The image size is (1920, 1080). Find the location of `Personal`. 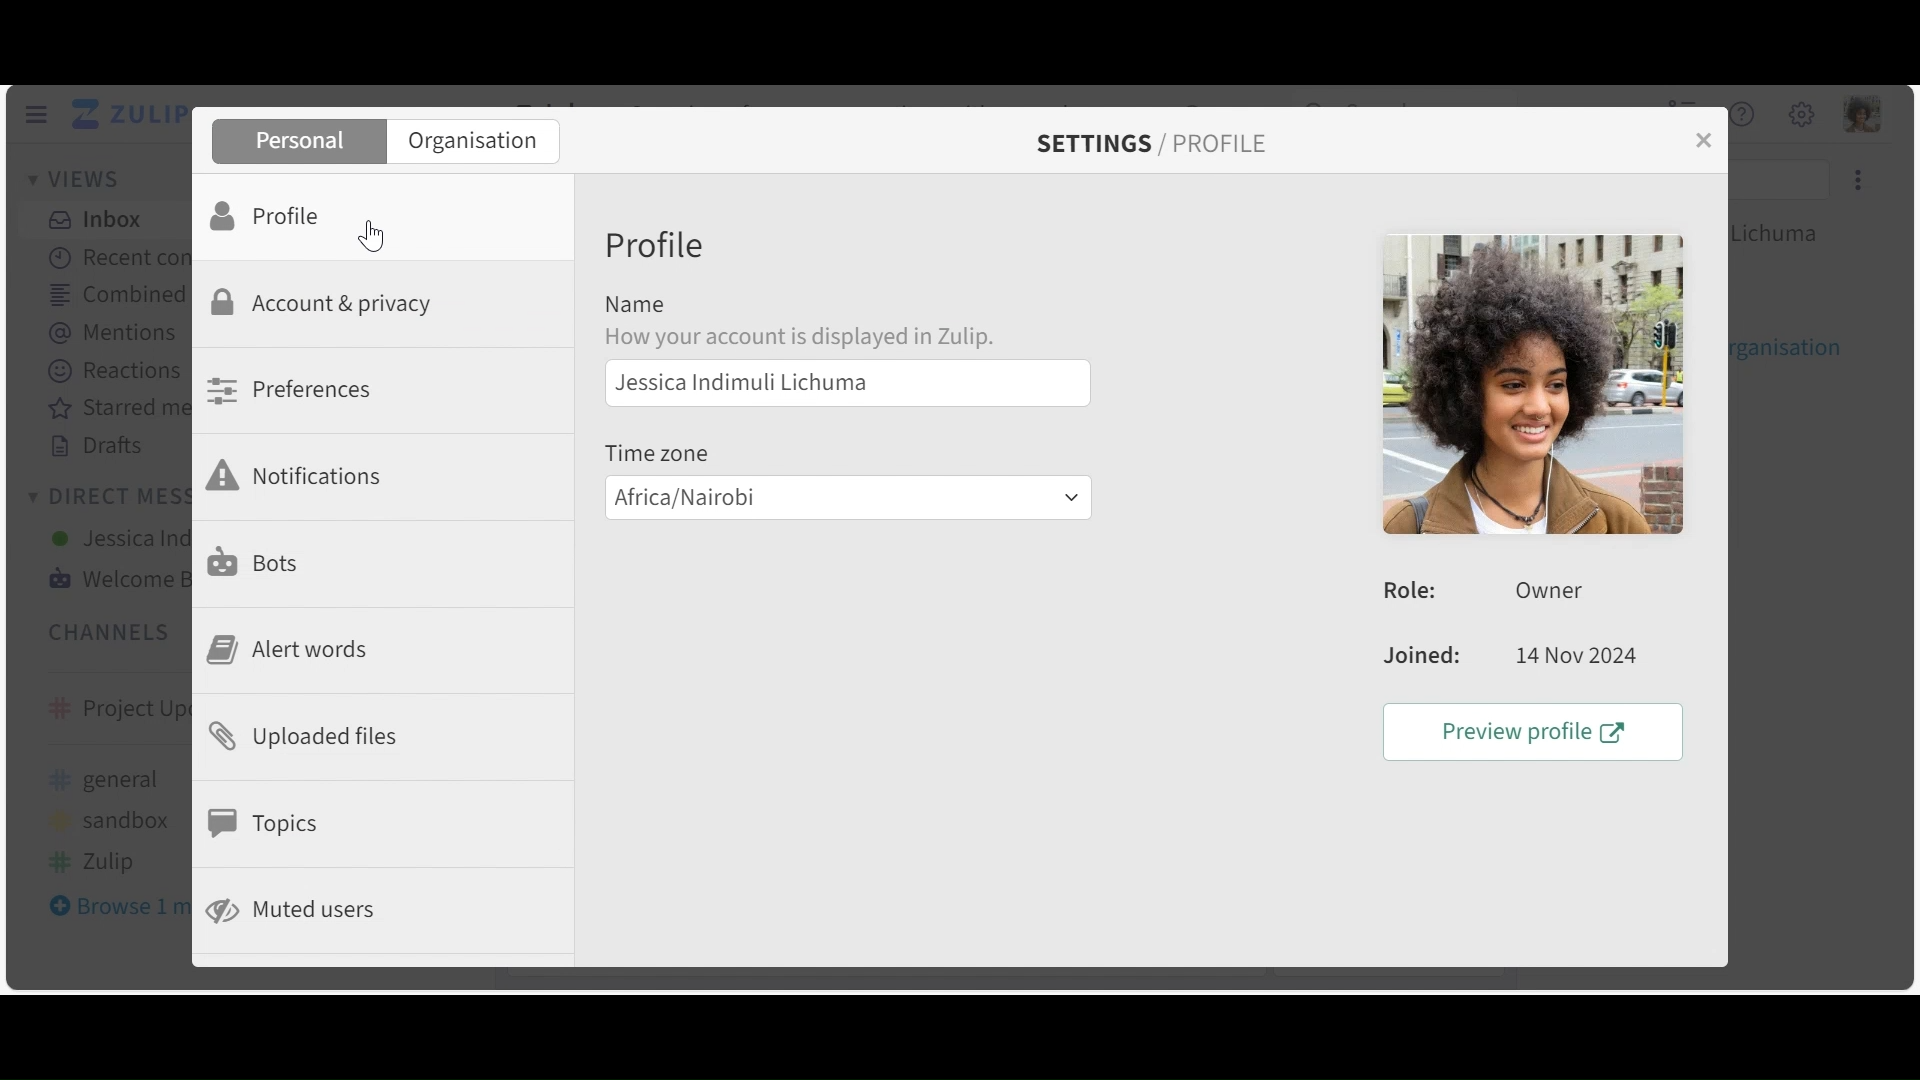

Personal is located at coordinates (298, 139).